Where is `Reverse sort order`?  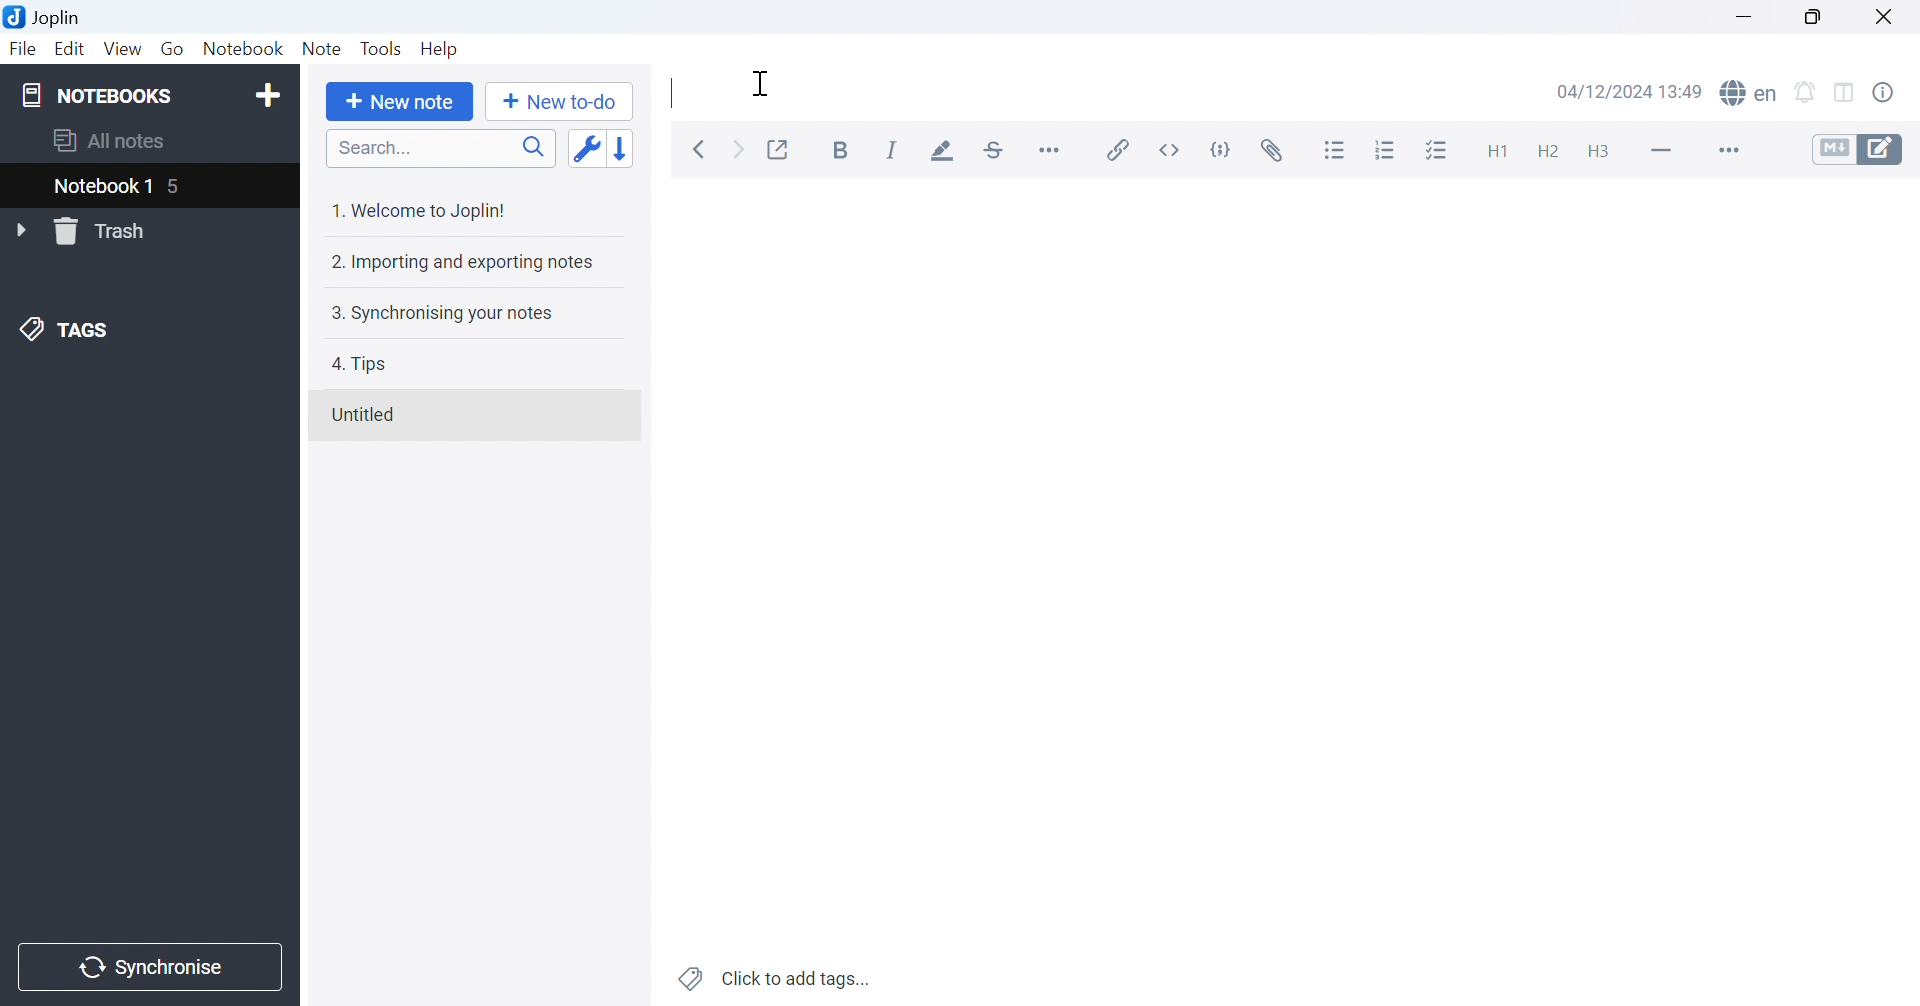
Reverse sort order is located at coordinates (623, 148).